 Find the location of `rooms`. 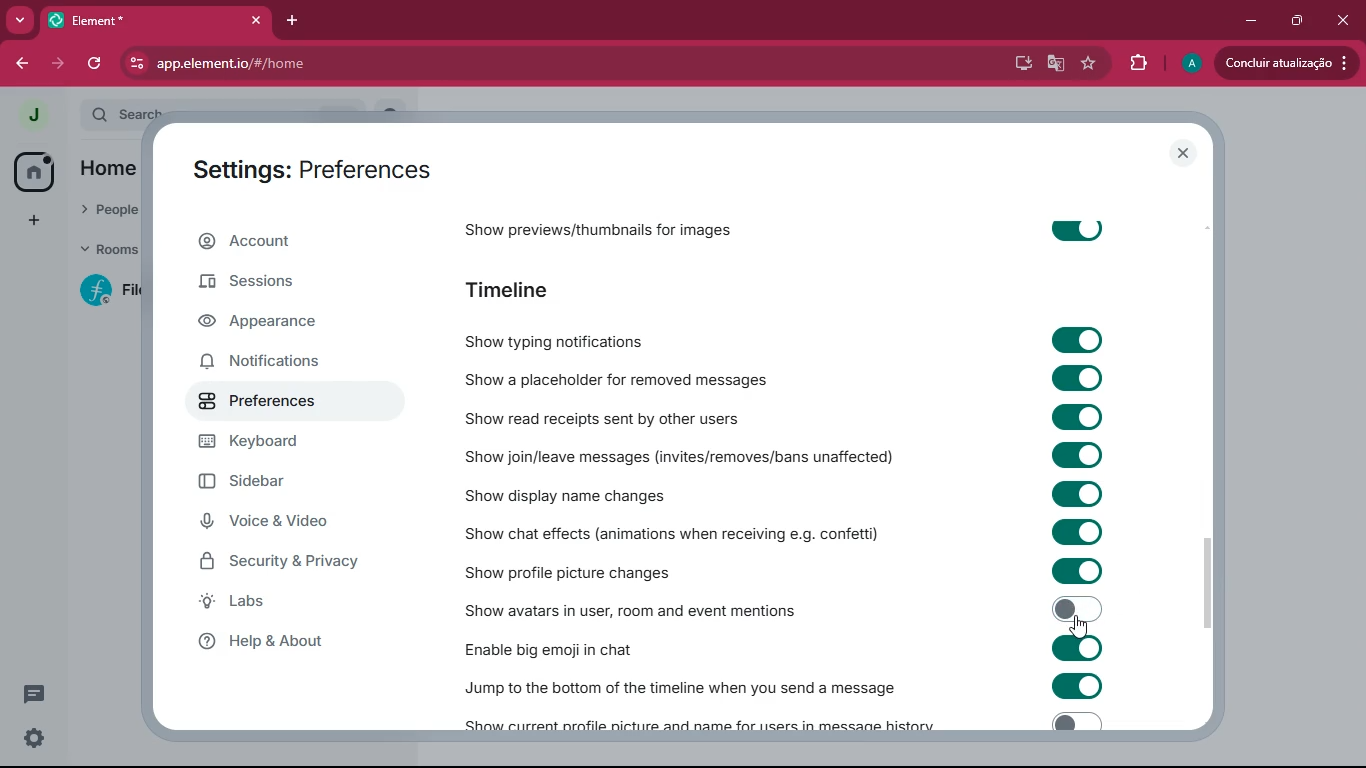

rooms is located at coordinates (108, 250).